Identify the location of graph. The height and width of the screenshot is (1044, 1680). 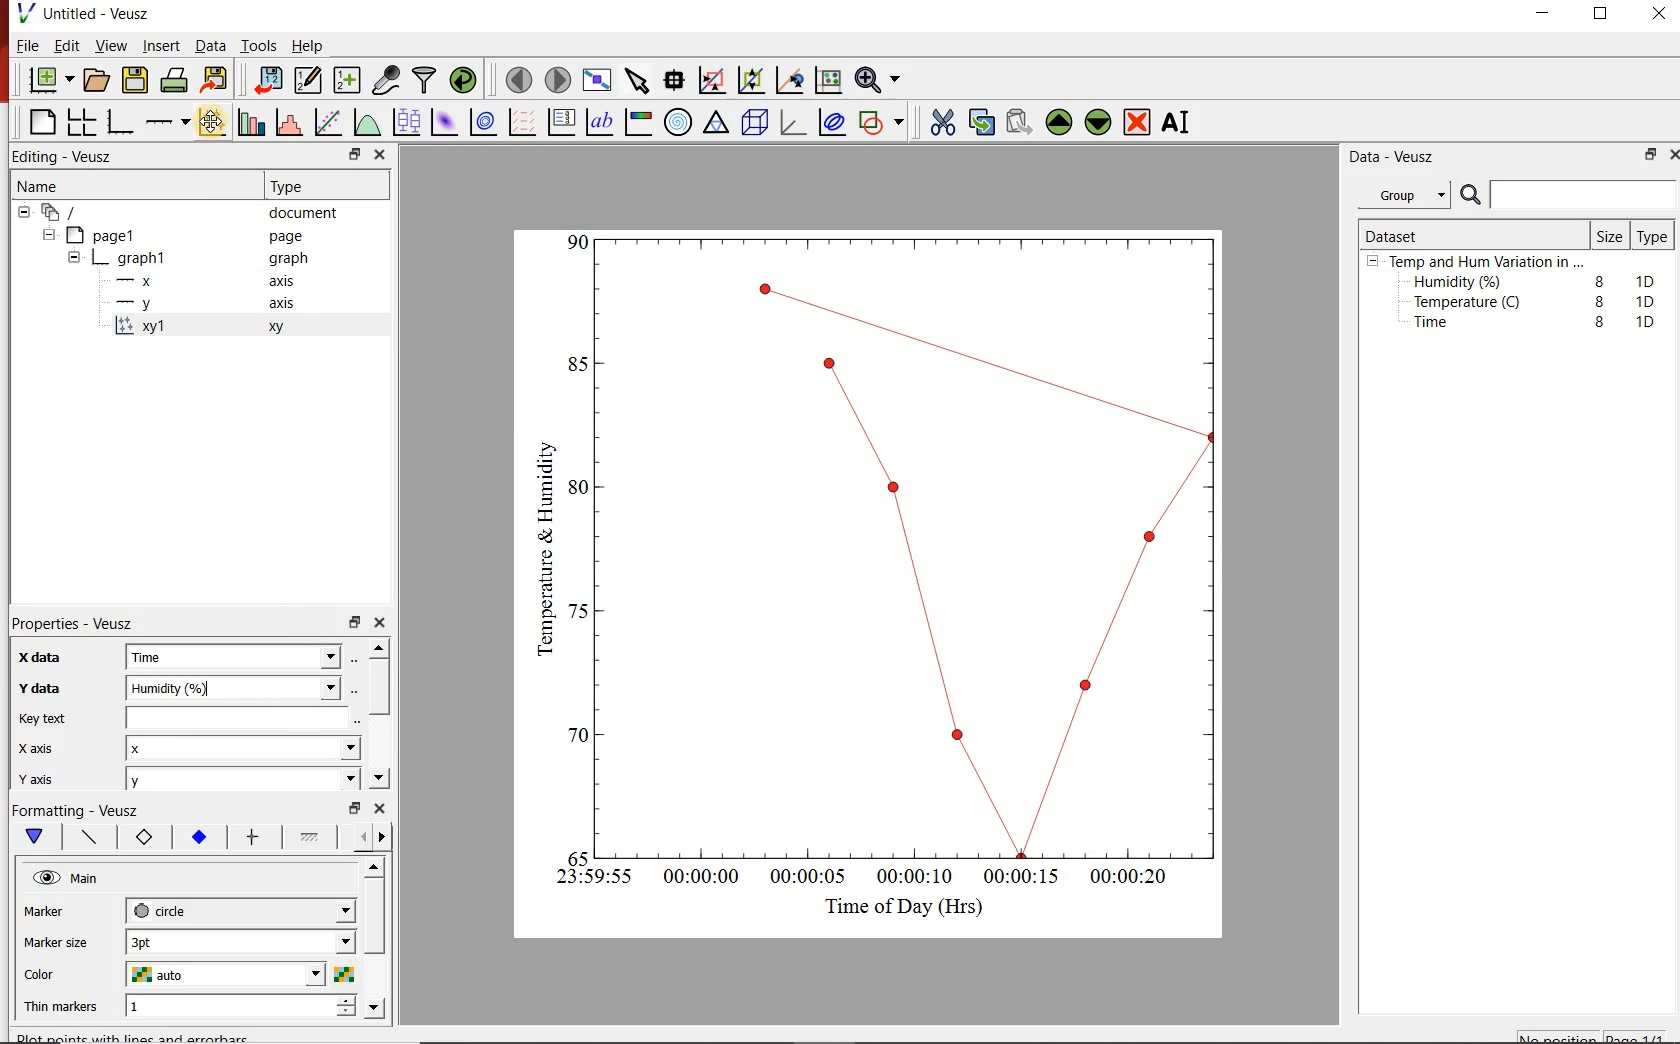
(143, 257).